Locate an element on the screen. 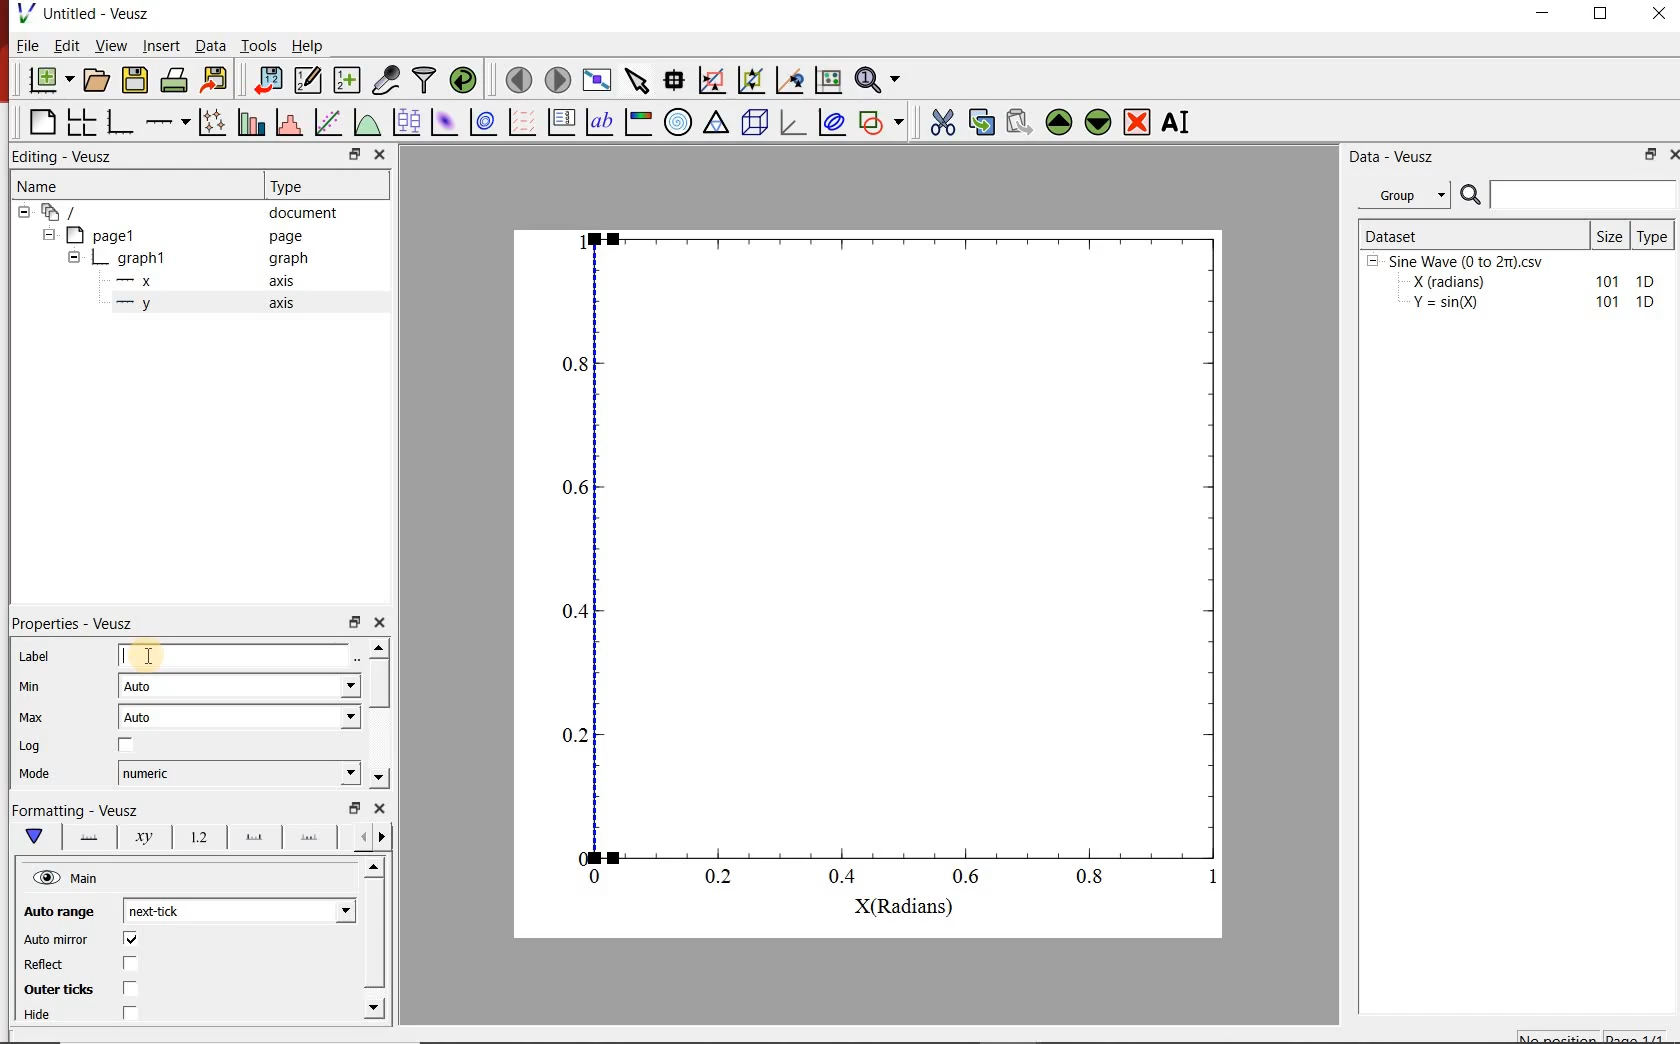 Image resolution: width=1680 pixels, height=1044 pixels. cut is located at coordinates (943, 120).